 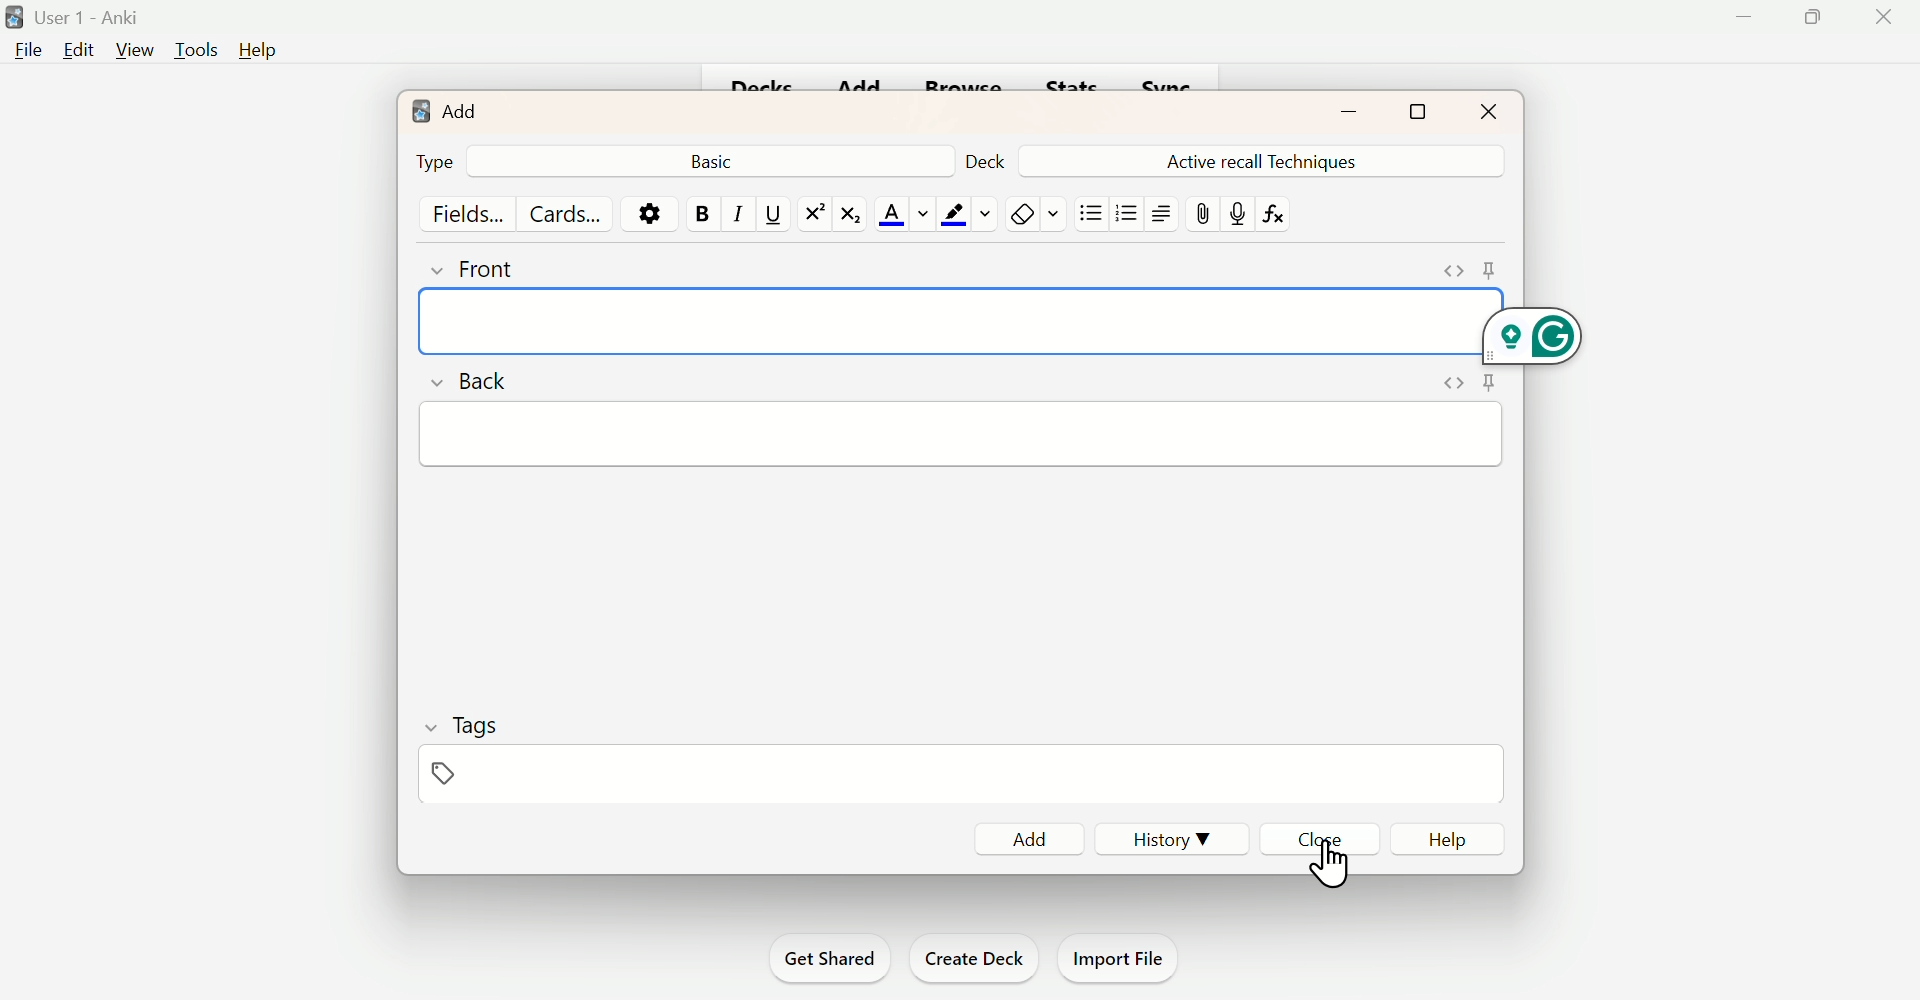 What do you see at coordinates (29, 53) in the screenshot?
I see `File` at bounding box center [29, 53].